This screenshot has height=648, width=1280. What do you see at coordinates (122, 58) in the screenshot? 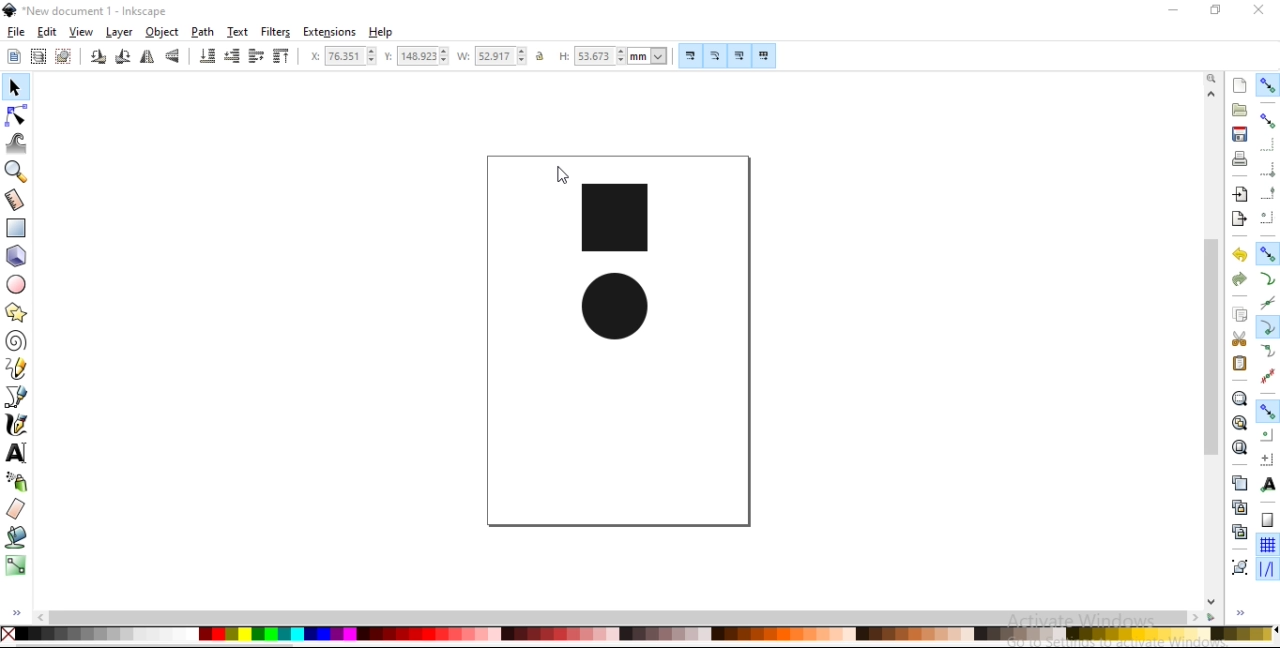
I see `rotate 90 clockwise` at bounding box center [122, 58].